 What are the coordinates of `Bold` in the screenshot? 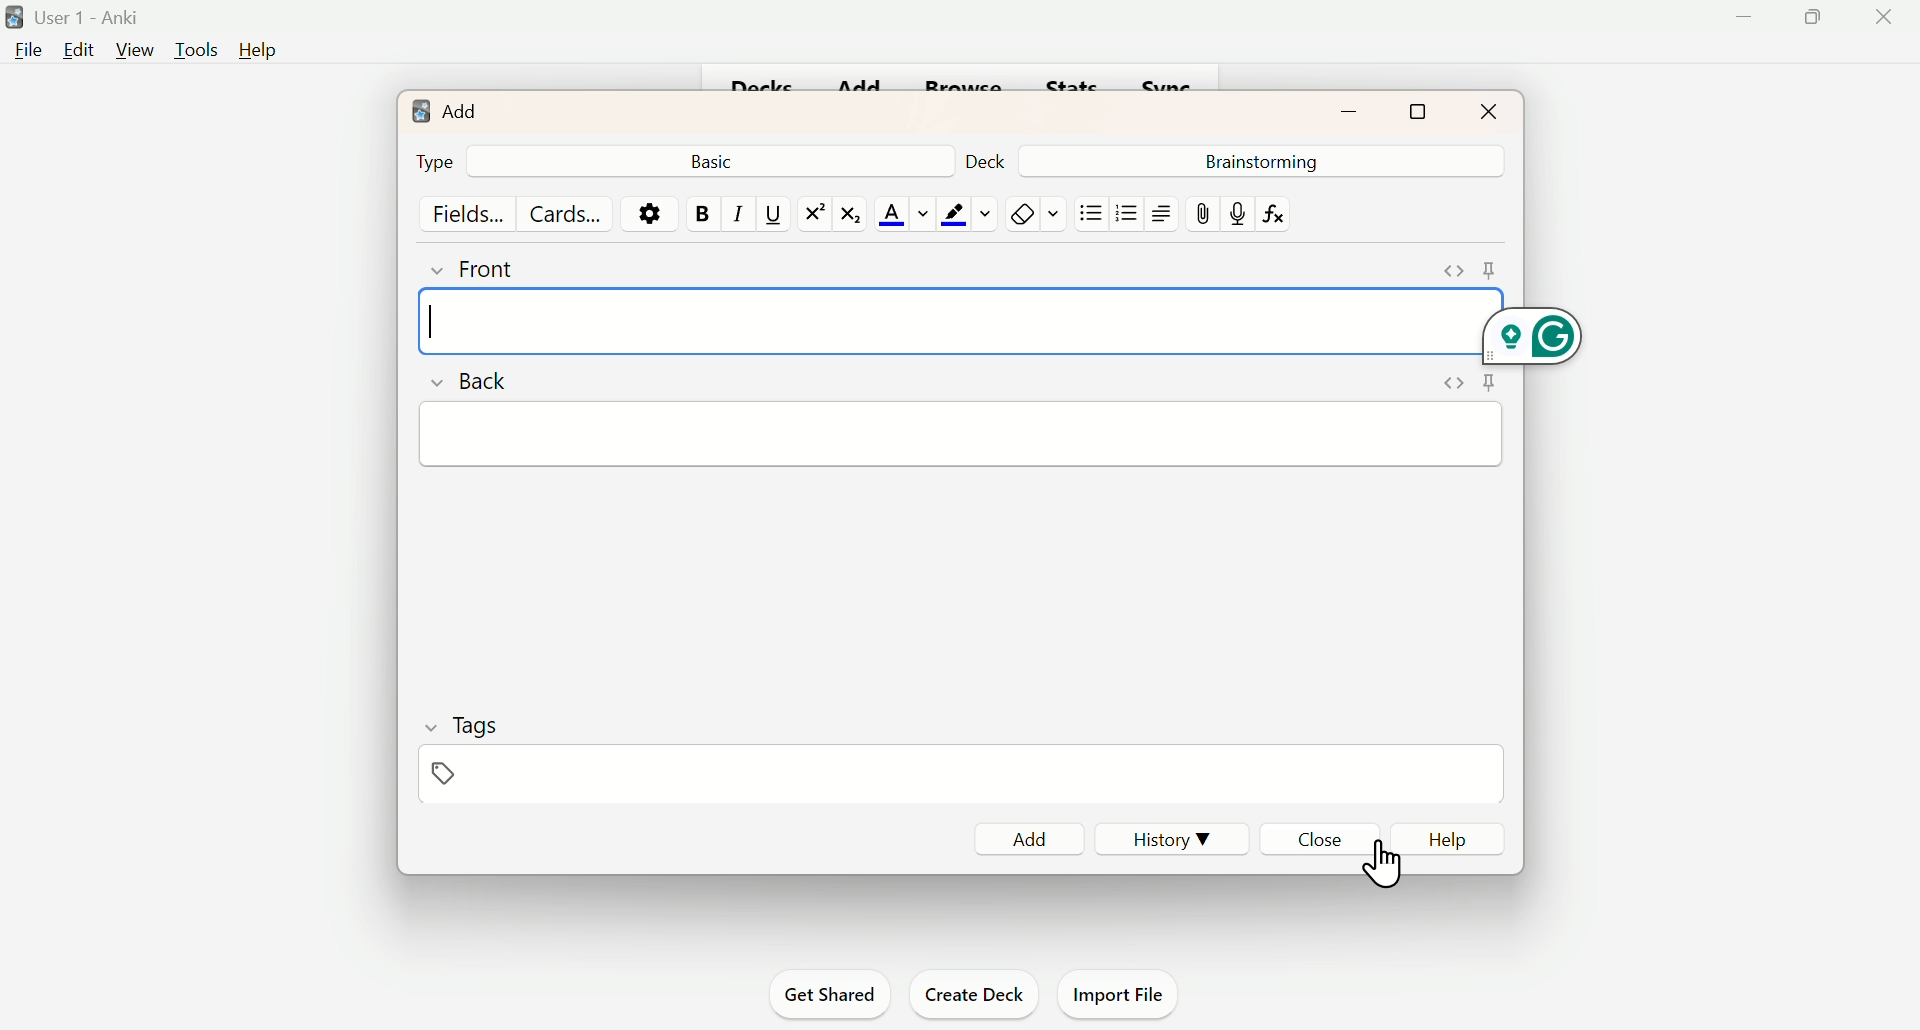 It's located at (701, 213).